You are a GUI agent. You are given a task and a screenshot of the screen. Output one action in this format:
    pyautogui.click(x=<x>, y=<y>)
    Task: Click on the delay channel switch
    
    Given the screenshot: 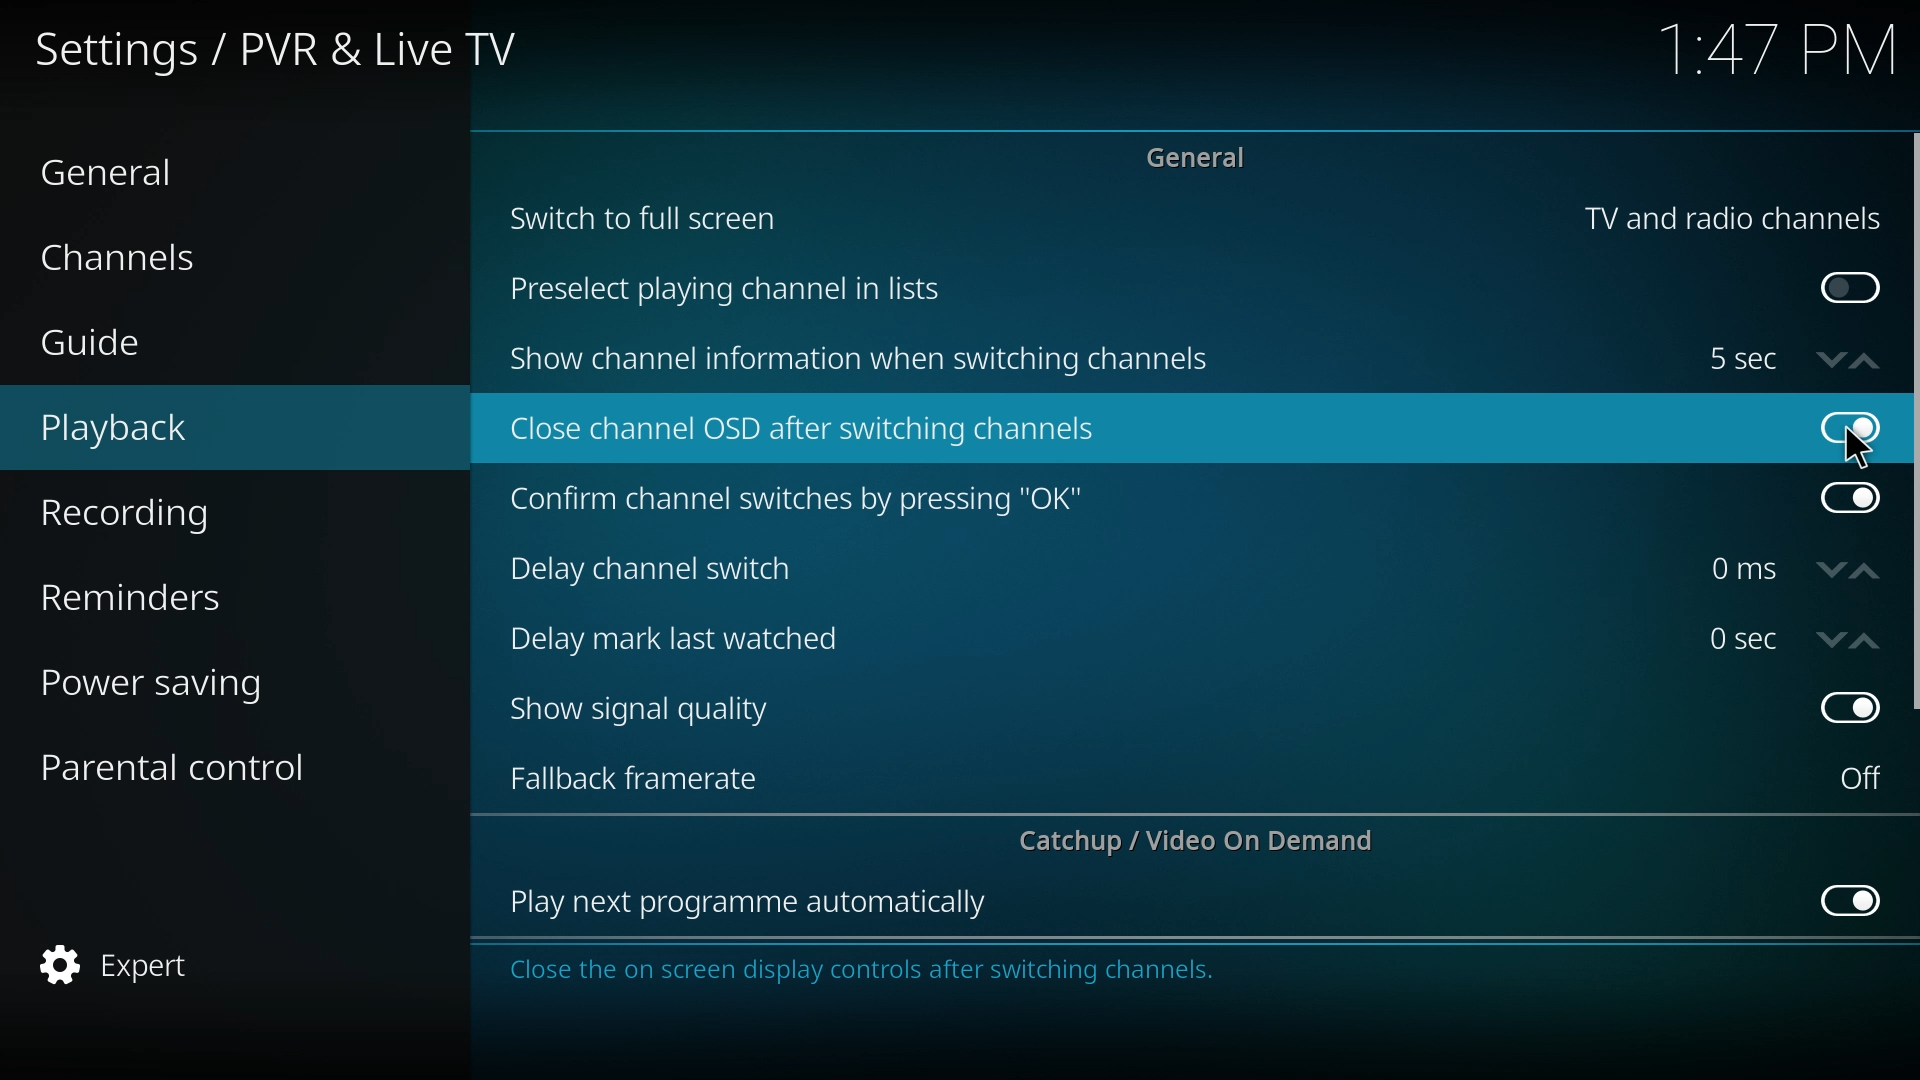 What is the action you would take?
    pyautogui.click(x=668, y=569)
    